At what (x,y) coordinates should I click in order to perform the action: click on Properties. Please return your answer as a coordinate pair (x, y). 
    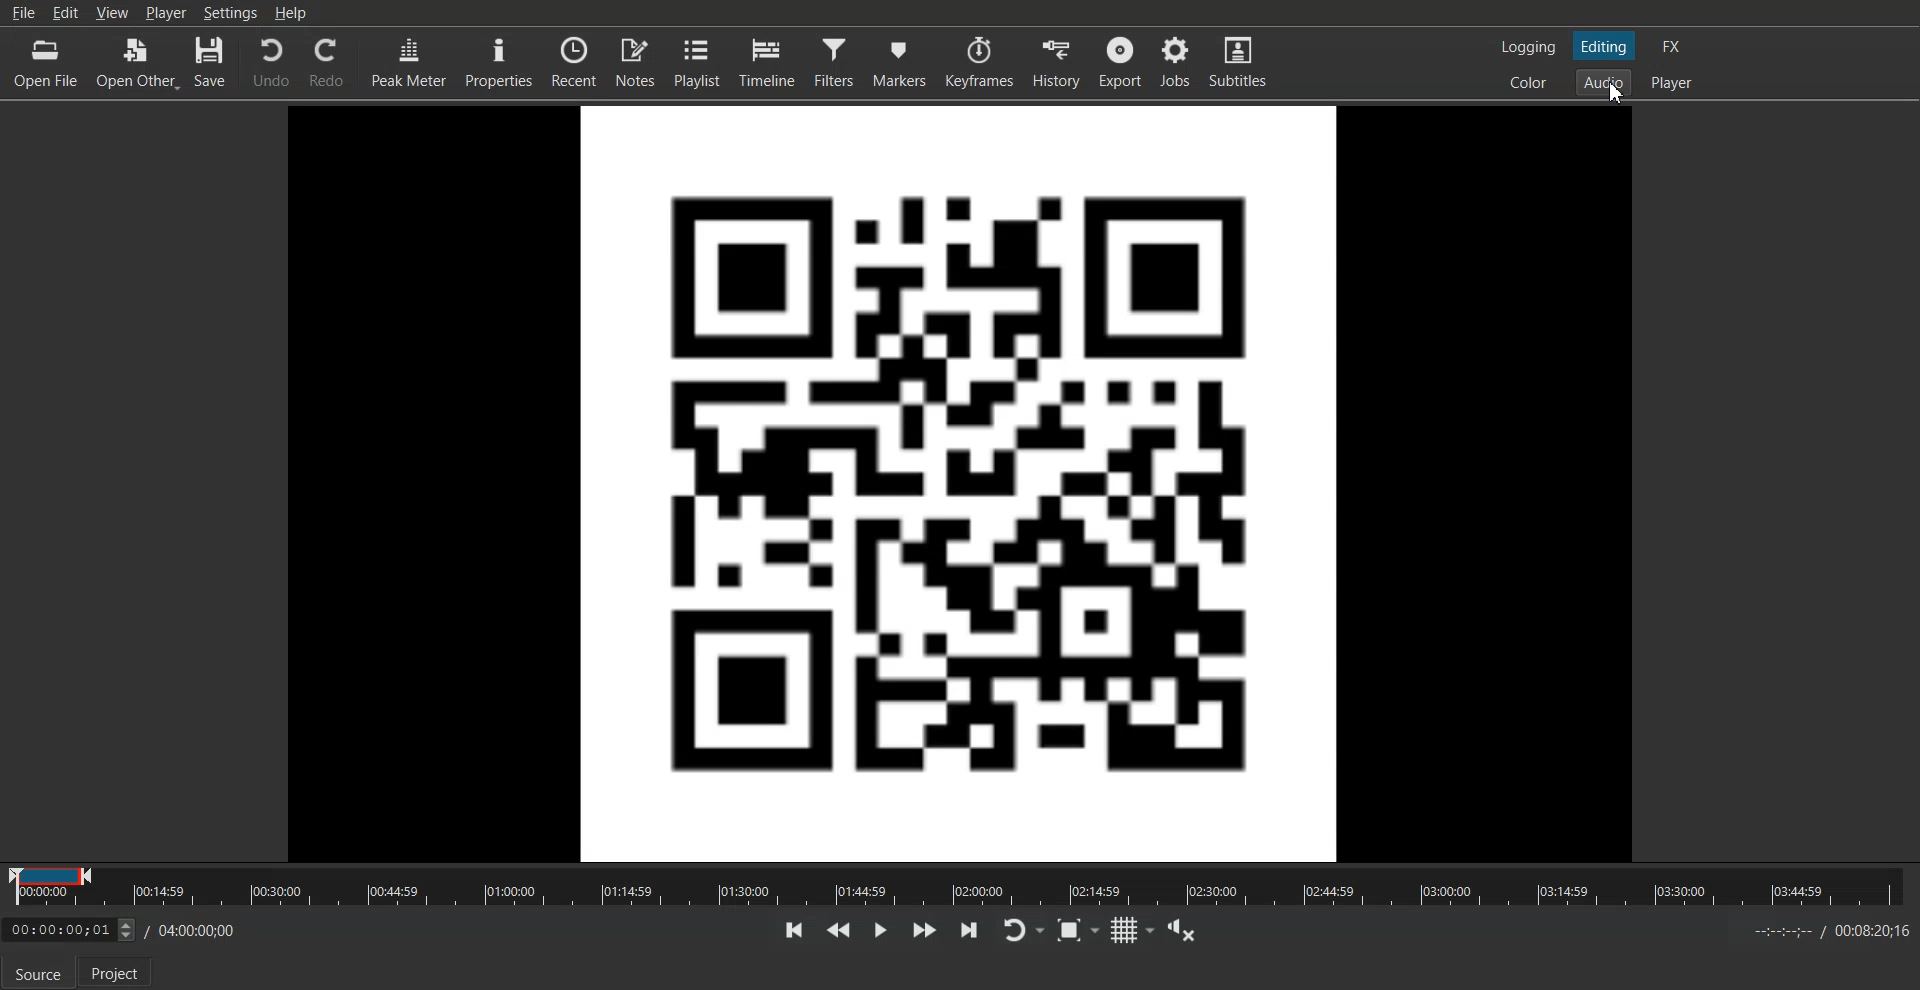
    Looking at the image, I should click on (499, 63).